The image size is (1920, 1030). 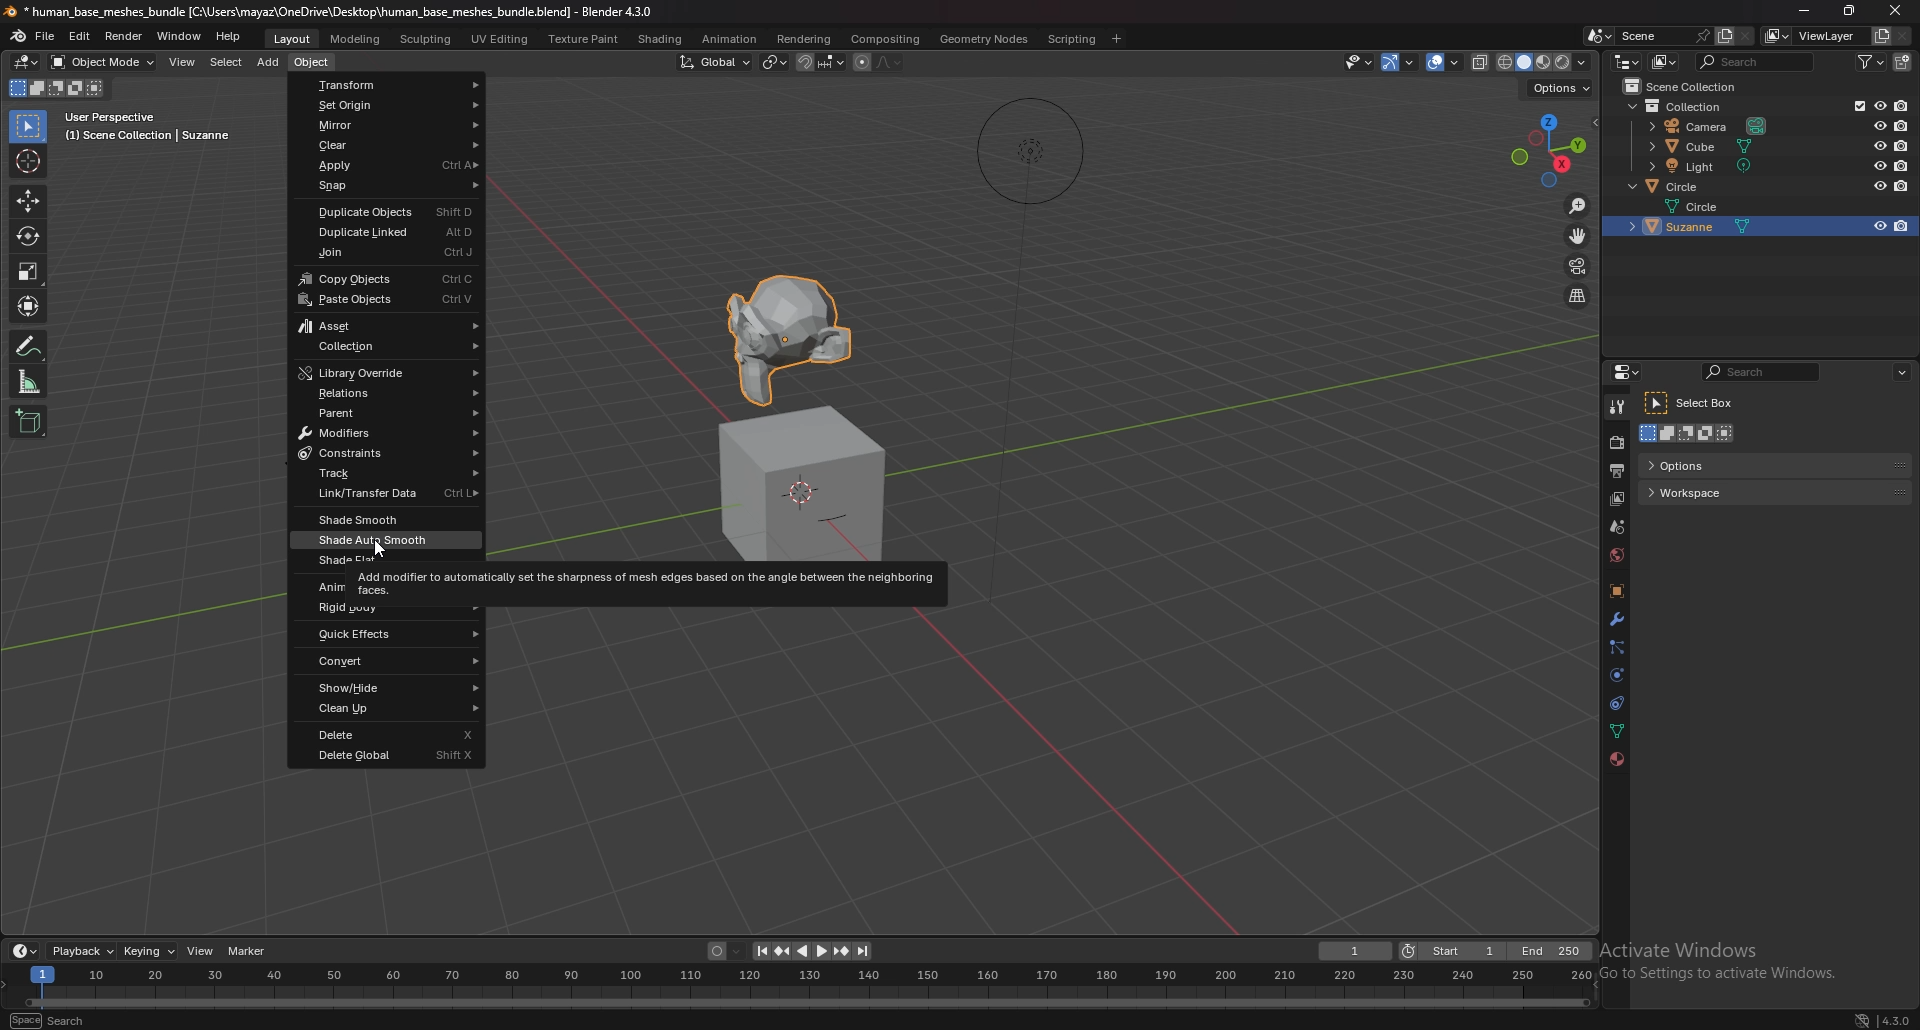 What do you see at coordinates (812, 951) in the screenshot?
I see `play animation` at bounding box center [812, 951].